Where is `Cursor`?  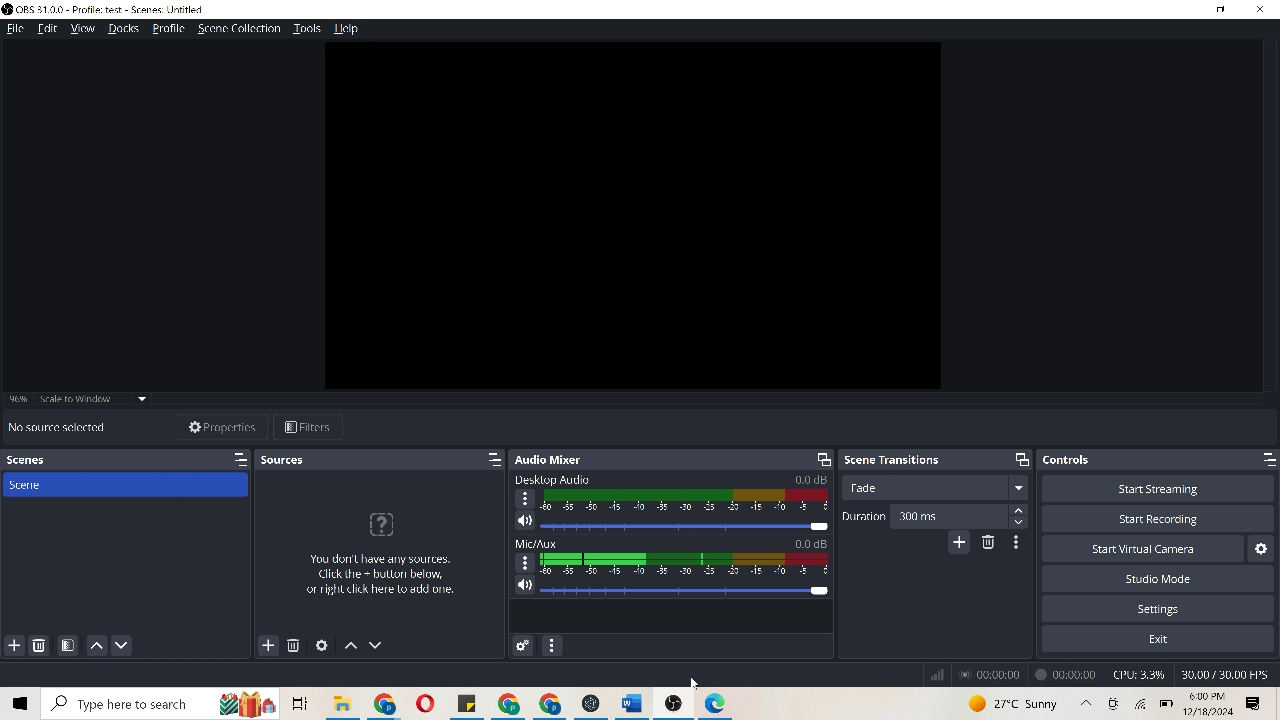
Cursor is located at coordinates (700, 685).